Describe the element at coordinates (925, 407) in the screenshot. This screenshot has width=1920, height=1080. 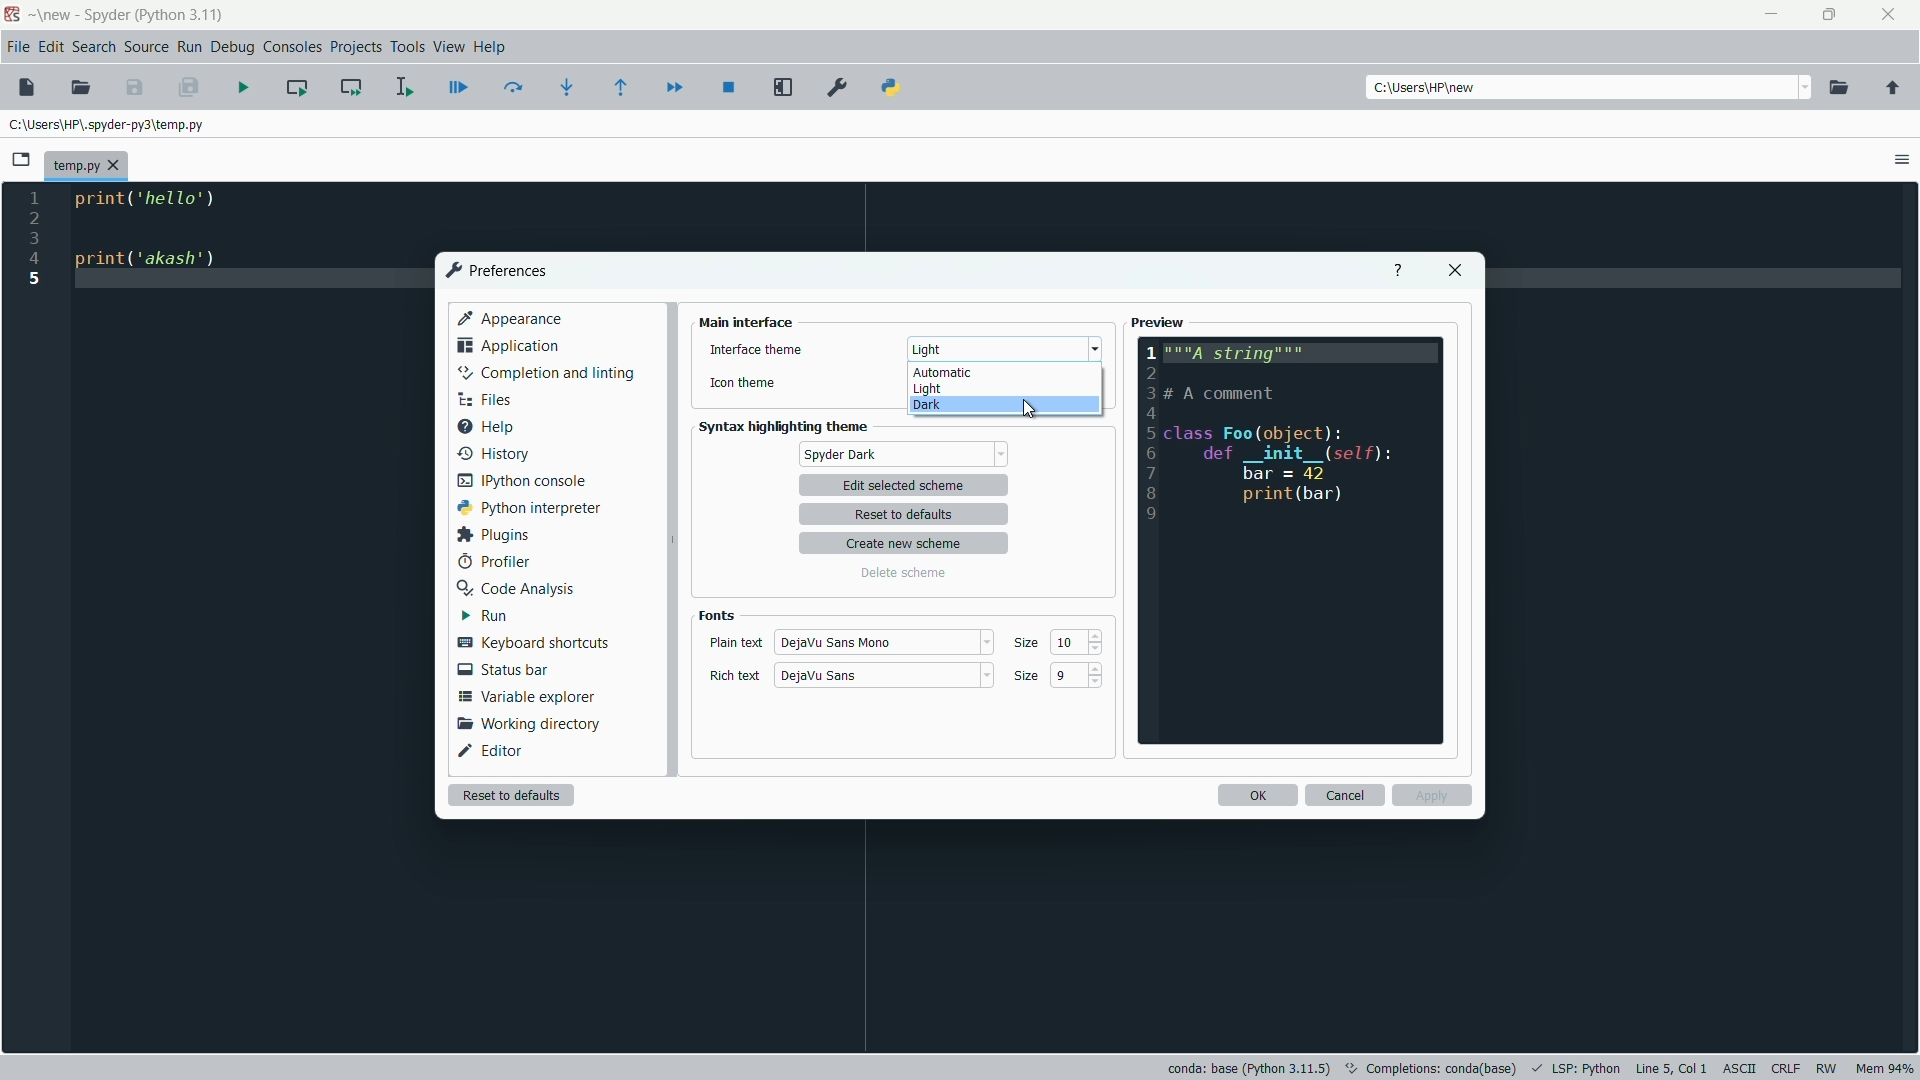
I see `dark` at that location.